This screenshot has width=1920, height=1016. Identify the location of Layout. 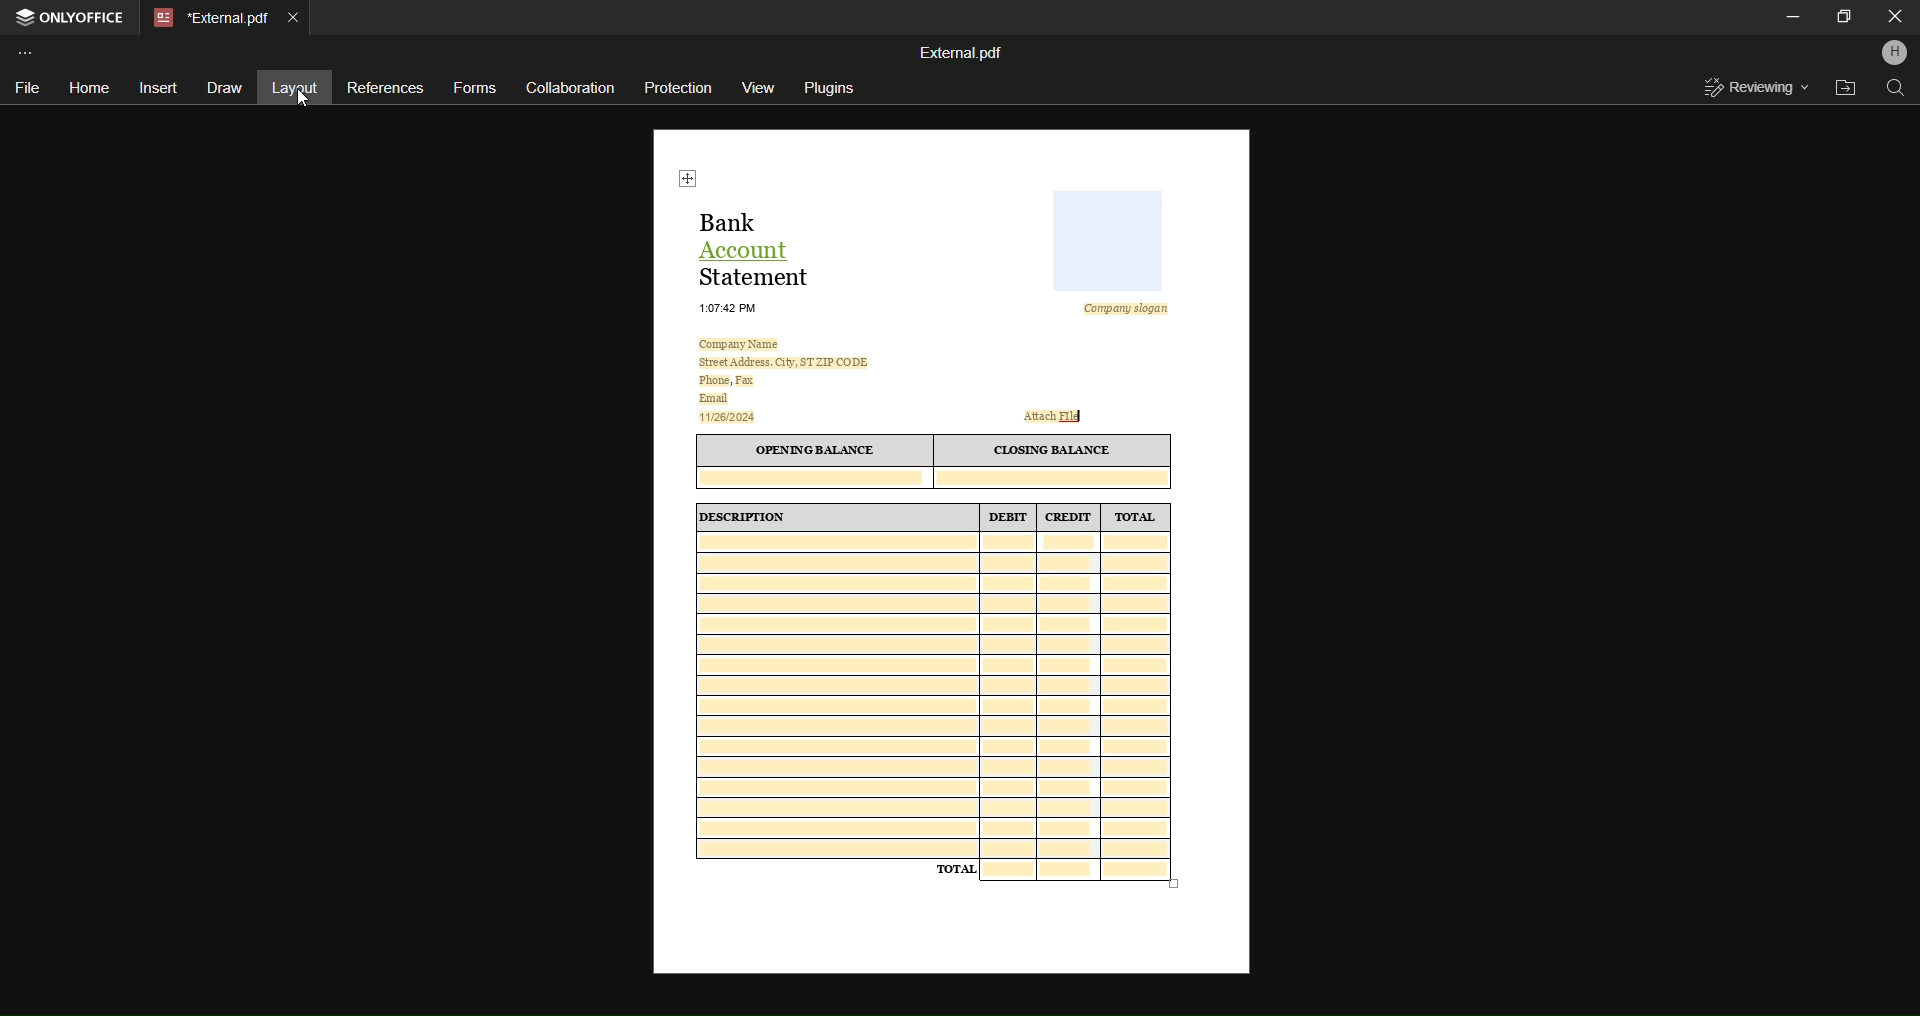
(293, 89).